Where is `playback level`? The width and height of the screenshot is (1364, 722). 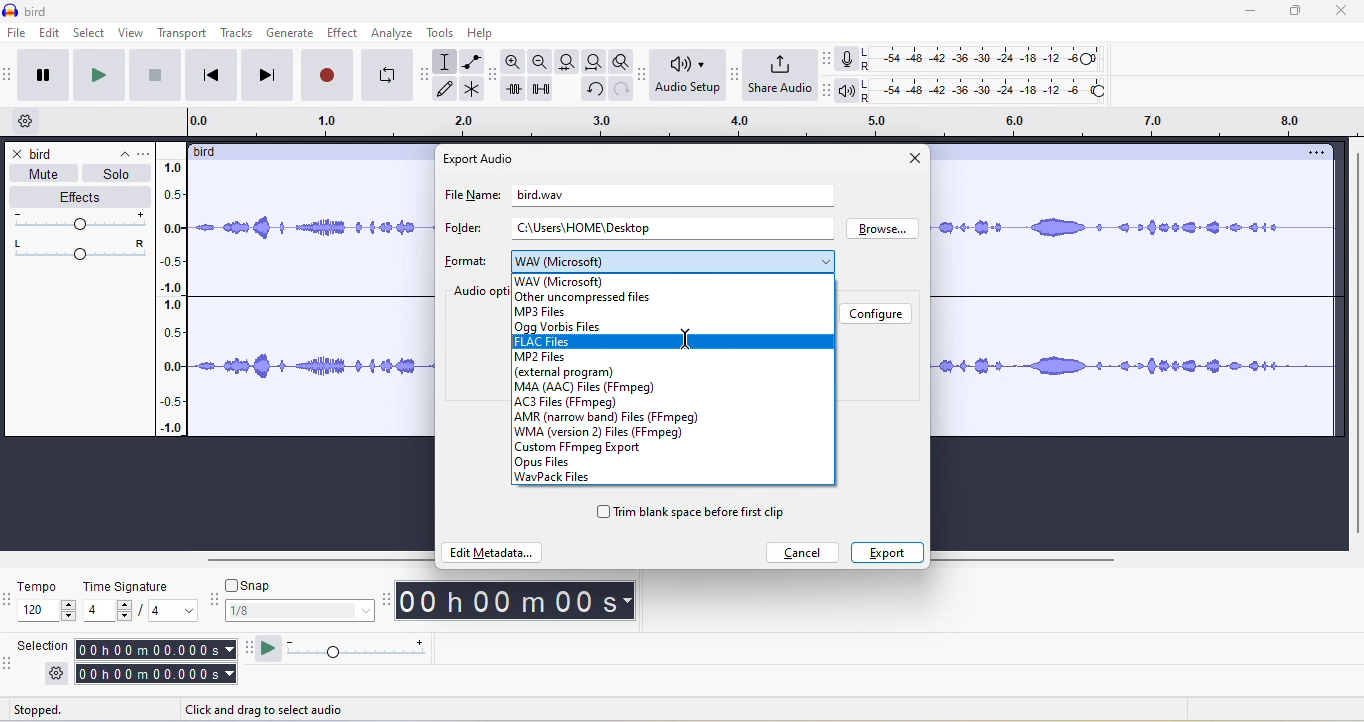
playback level is located at coordinates (991, 92).